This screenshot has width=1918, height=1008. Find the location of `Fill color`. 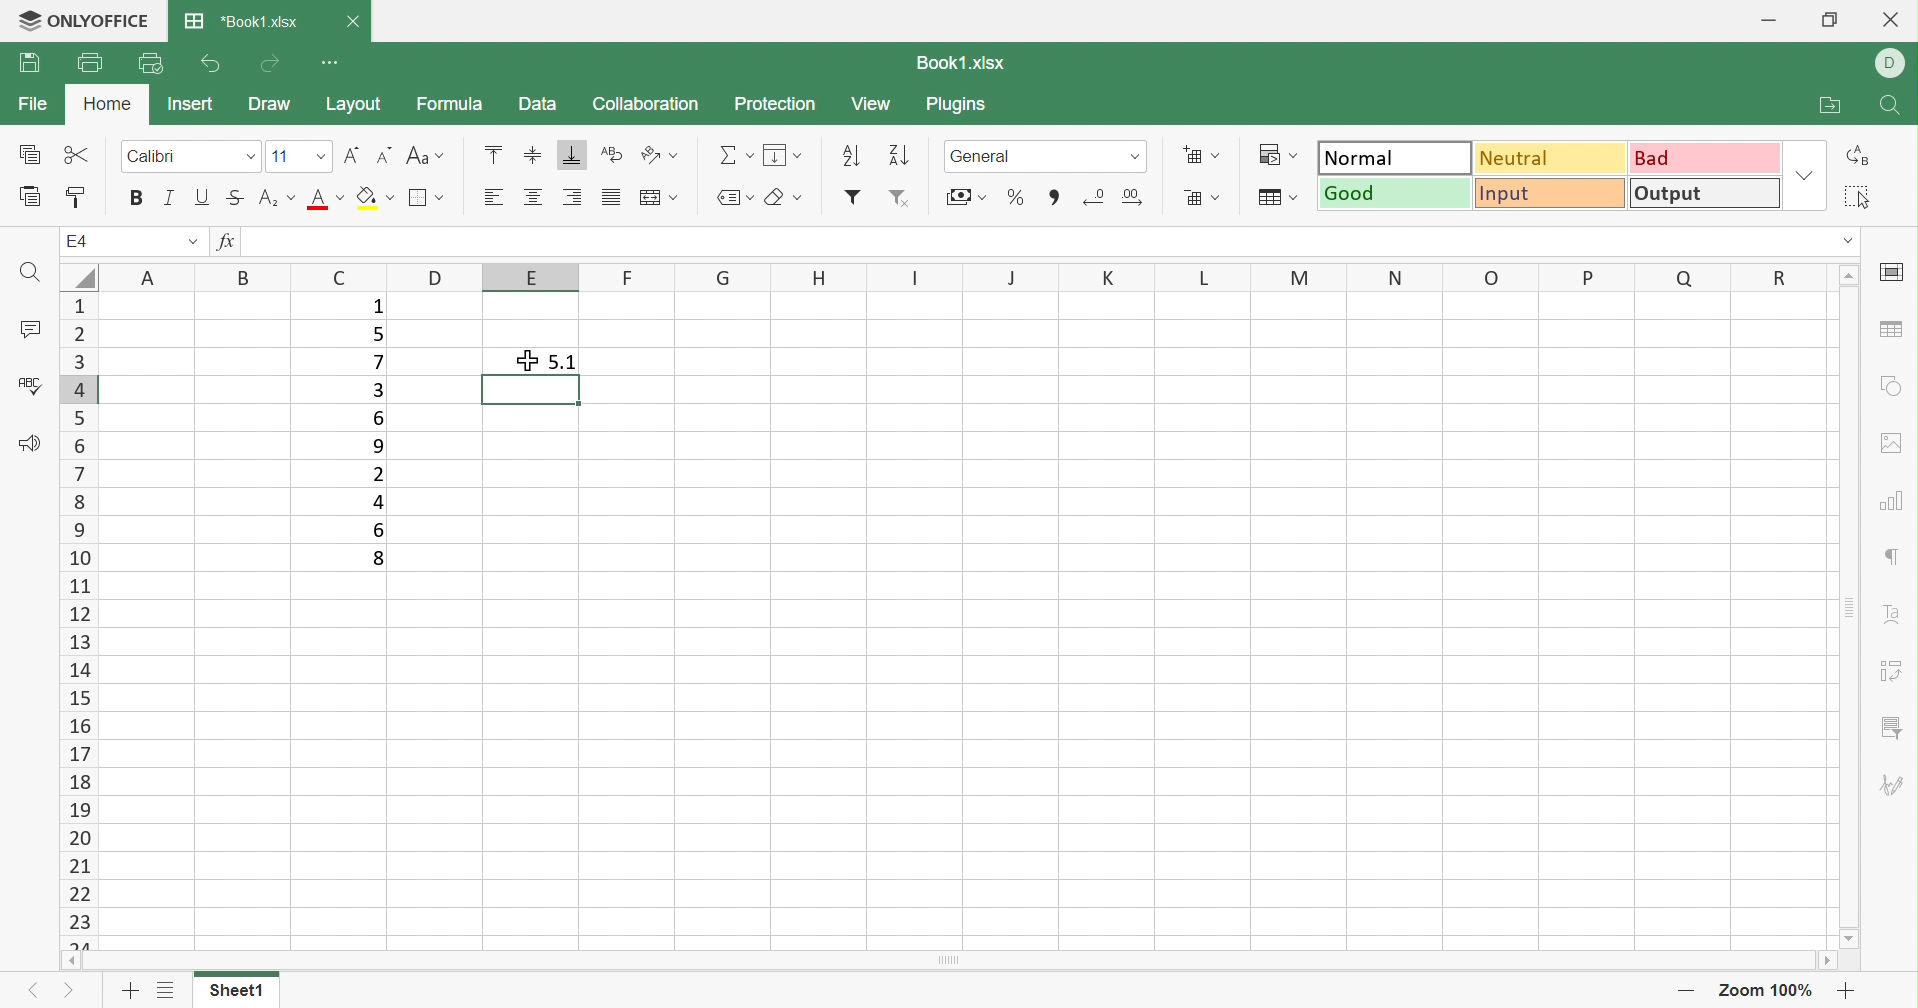

Fill color is located at coordinates (375, 197).